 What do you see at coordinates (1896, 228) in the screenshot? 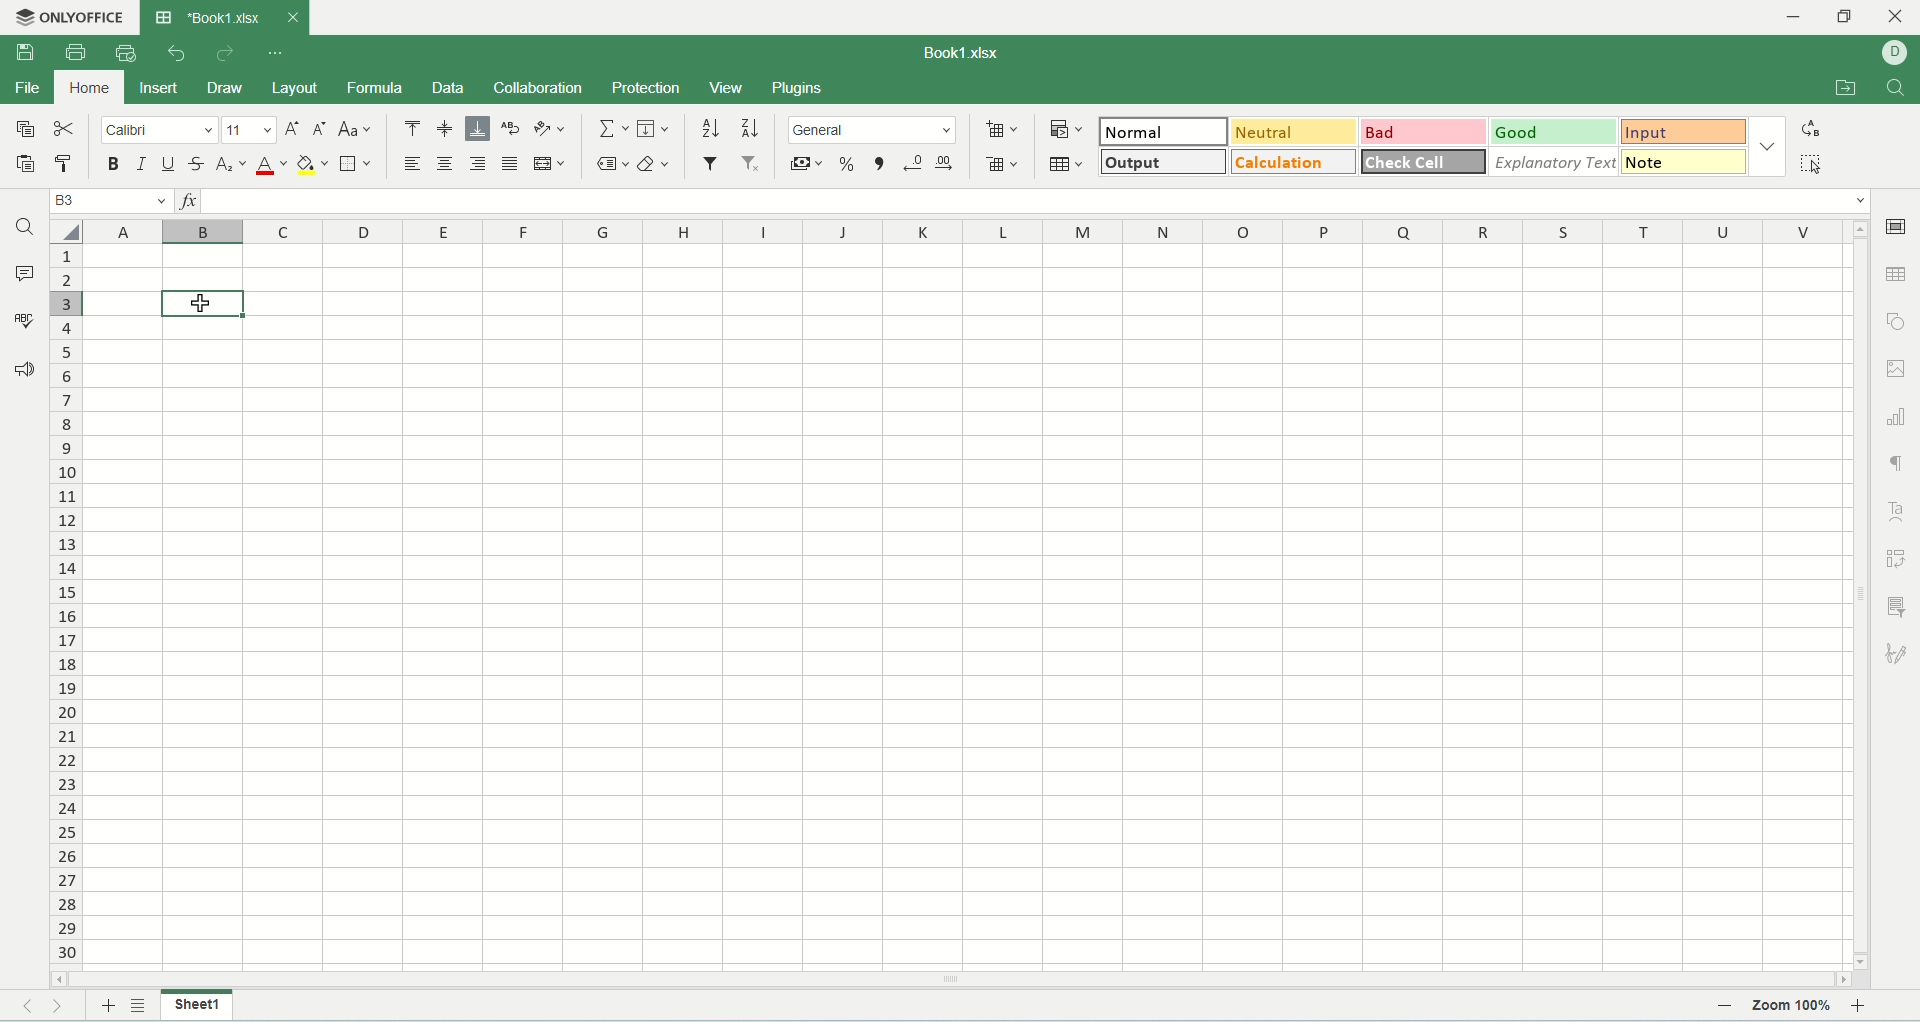
I see `cell setting` at bounding box center [1896, 228].